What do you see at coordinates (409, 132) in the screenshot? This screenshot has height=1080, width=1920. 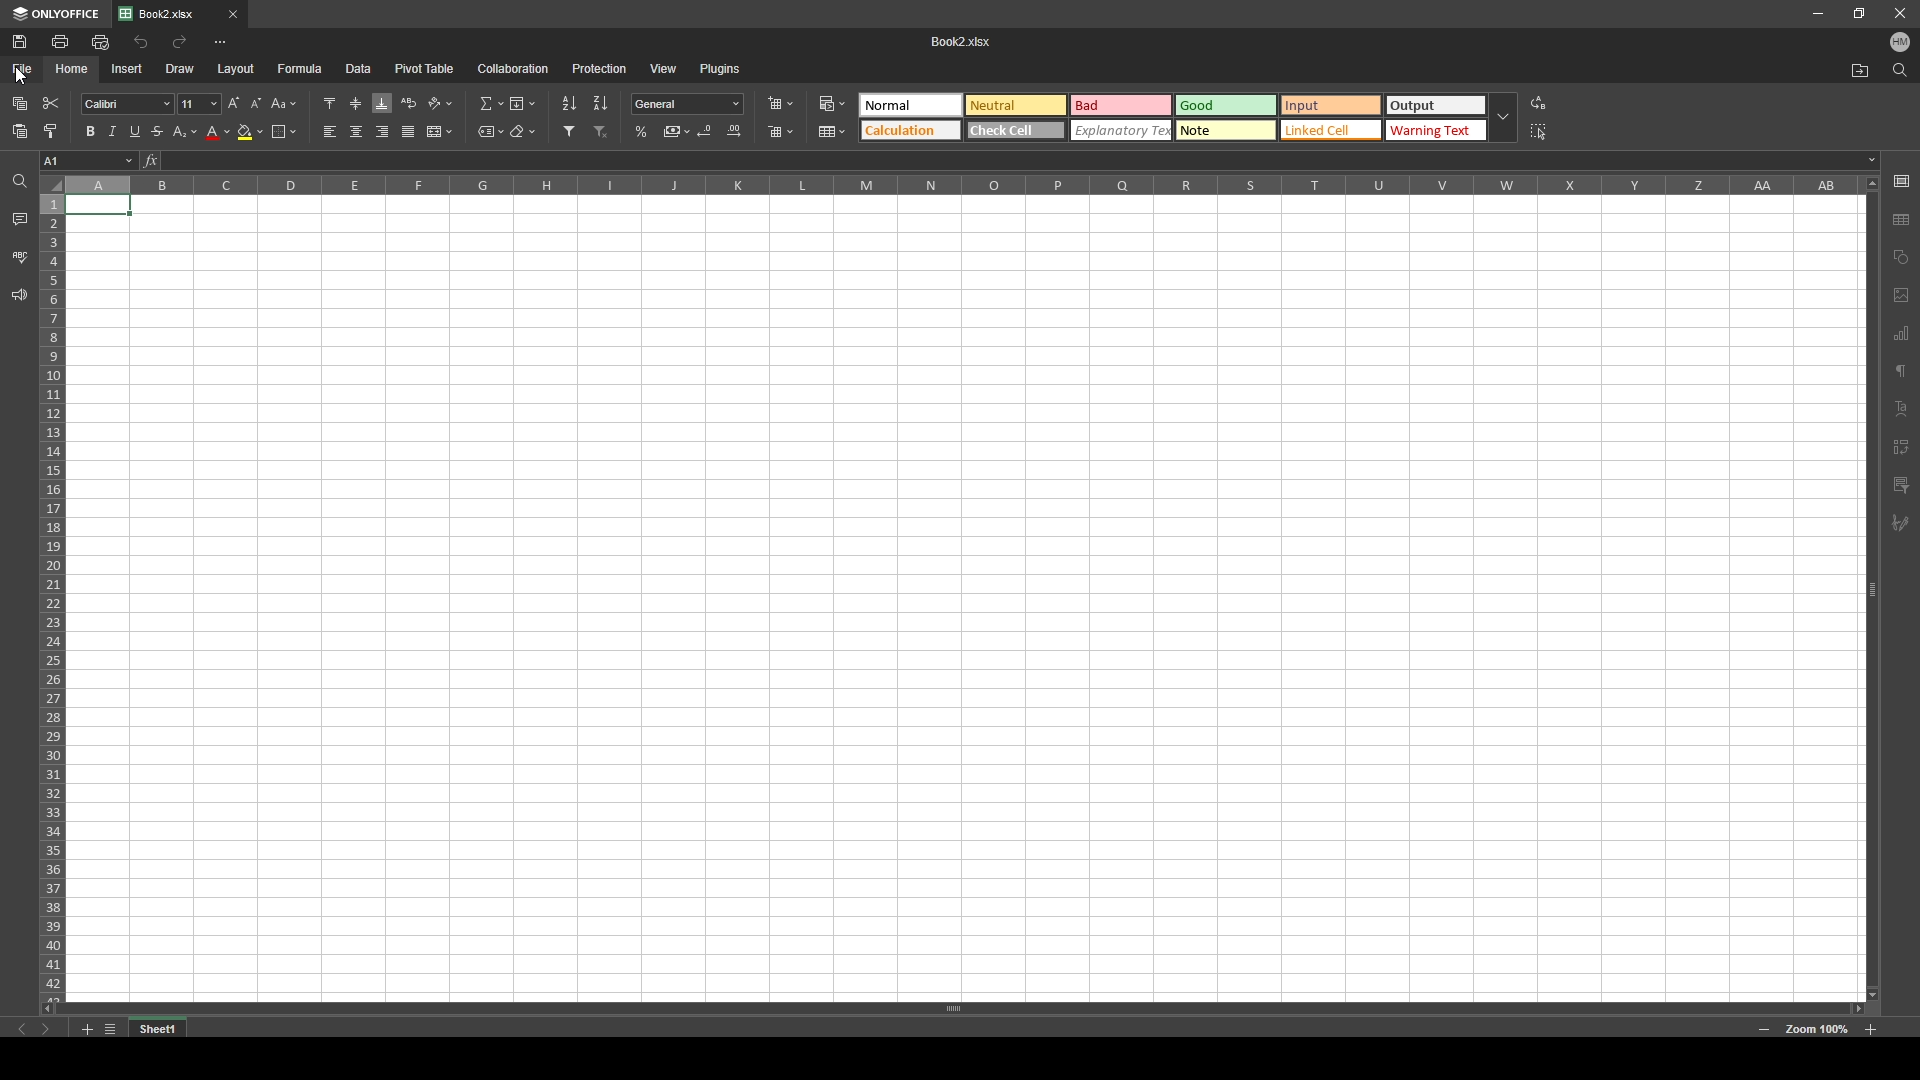 I see `justify` at bounding box center [409, 132].